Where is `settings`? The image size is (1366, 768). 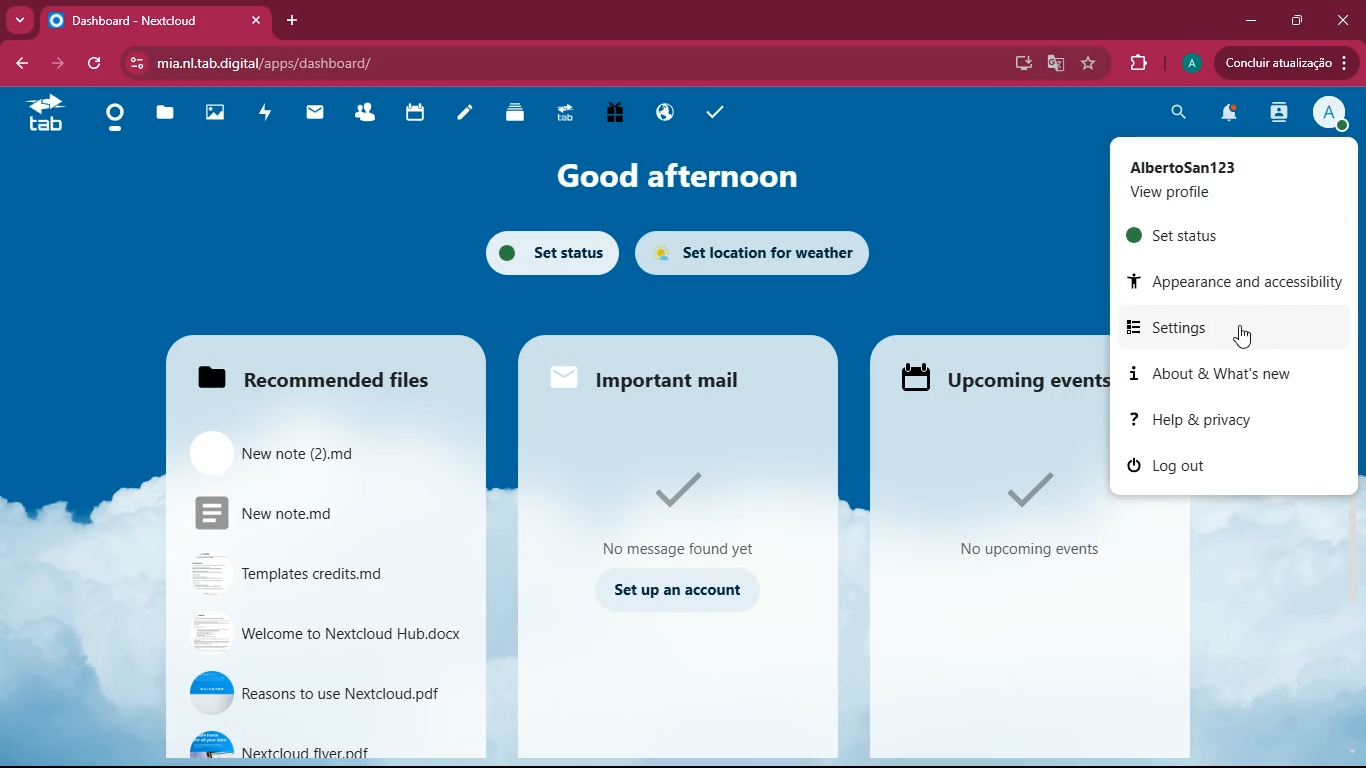 settings is located at coordinates (1229, 326).